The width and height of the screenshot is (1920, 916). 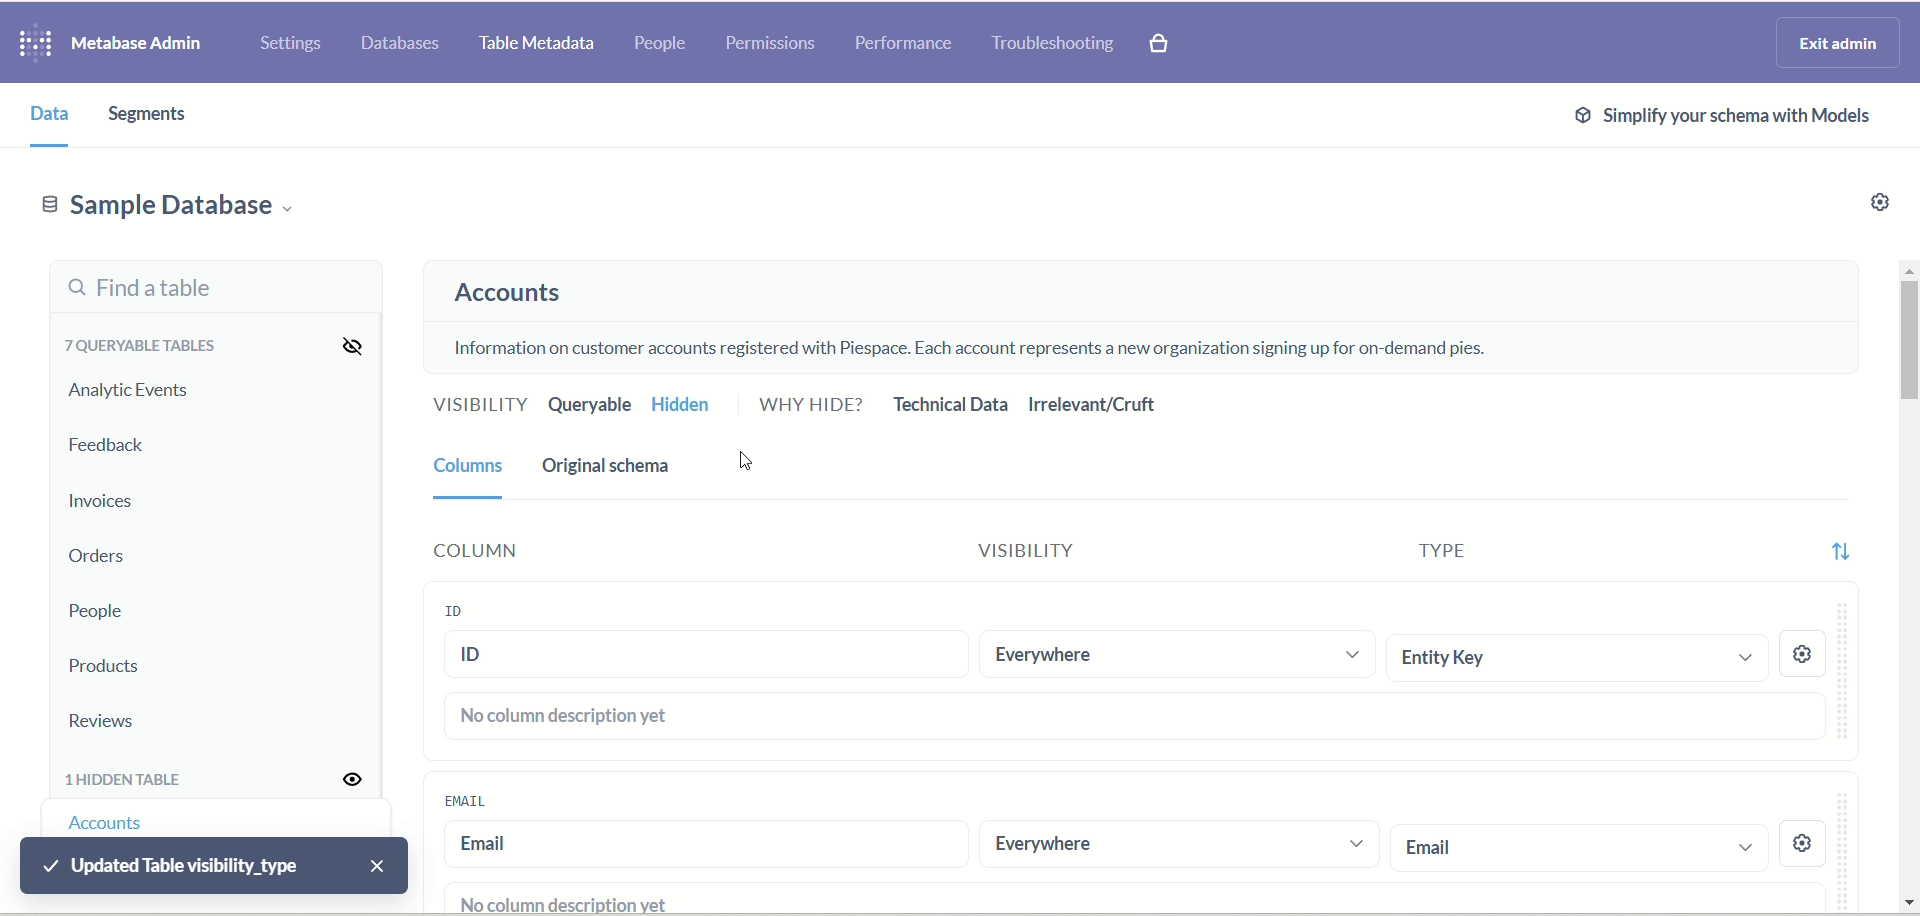 I want to click on metabase admin heading, so click(x=136, y=43).